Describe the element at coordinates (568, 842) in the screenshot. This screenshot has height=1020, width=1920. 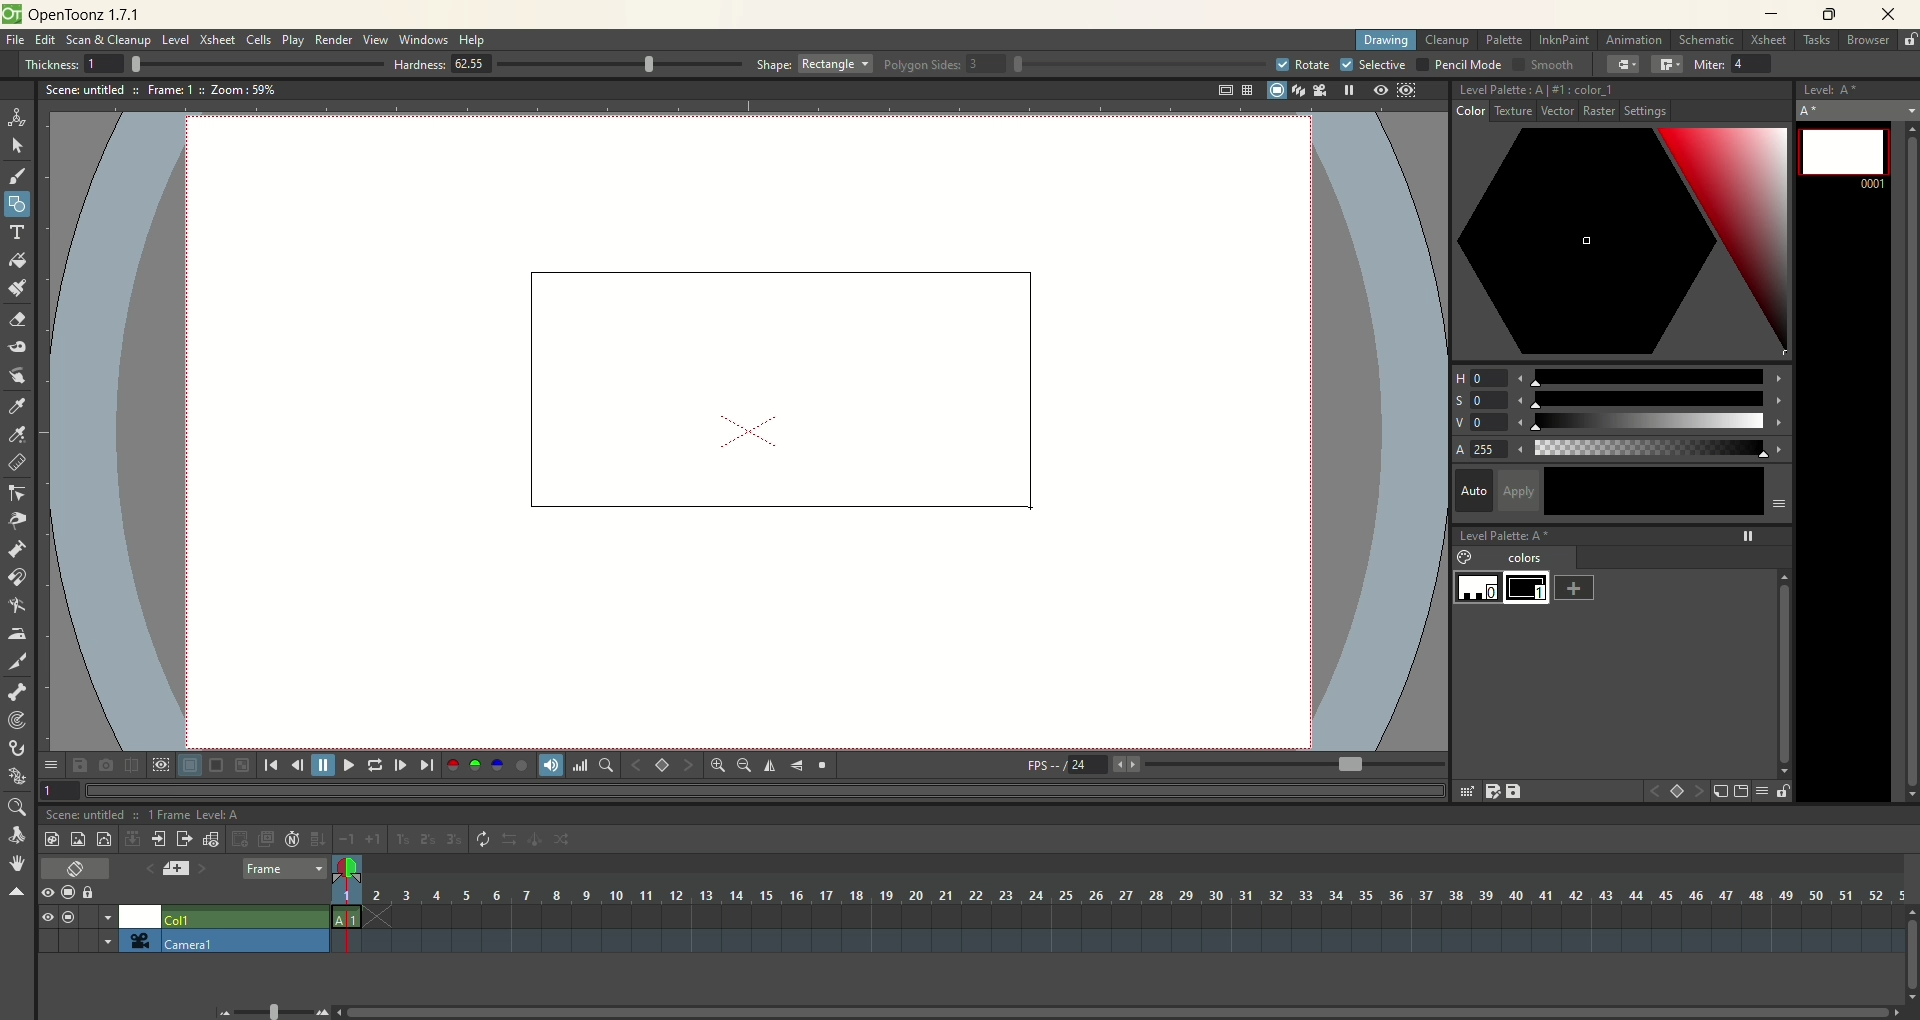
I see `random` at that location.